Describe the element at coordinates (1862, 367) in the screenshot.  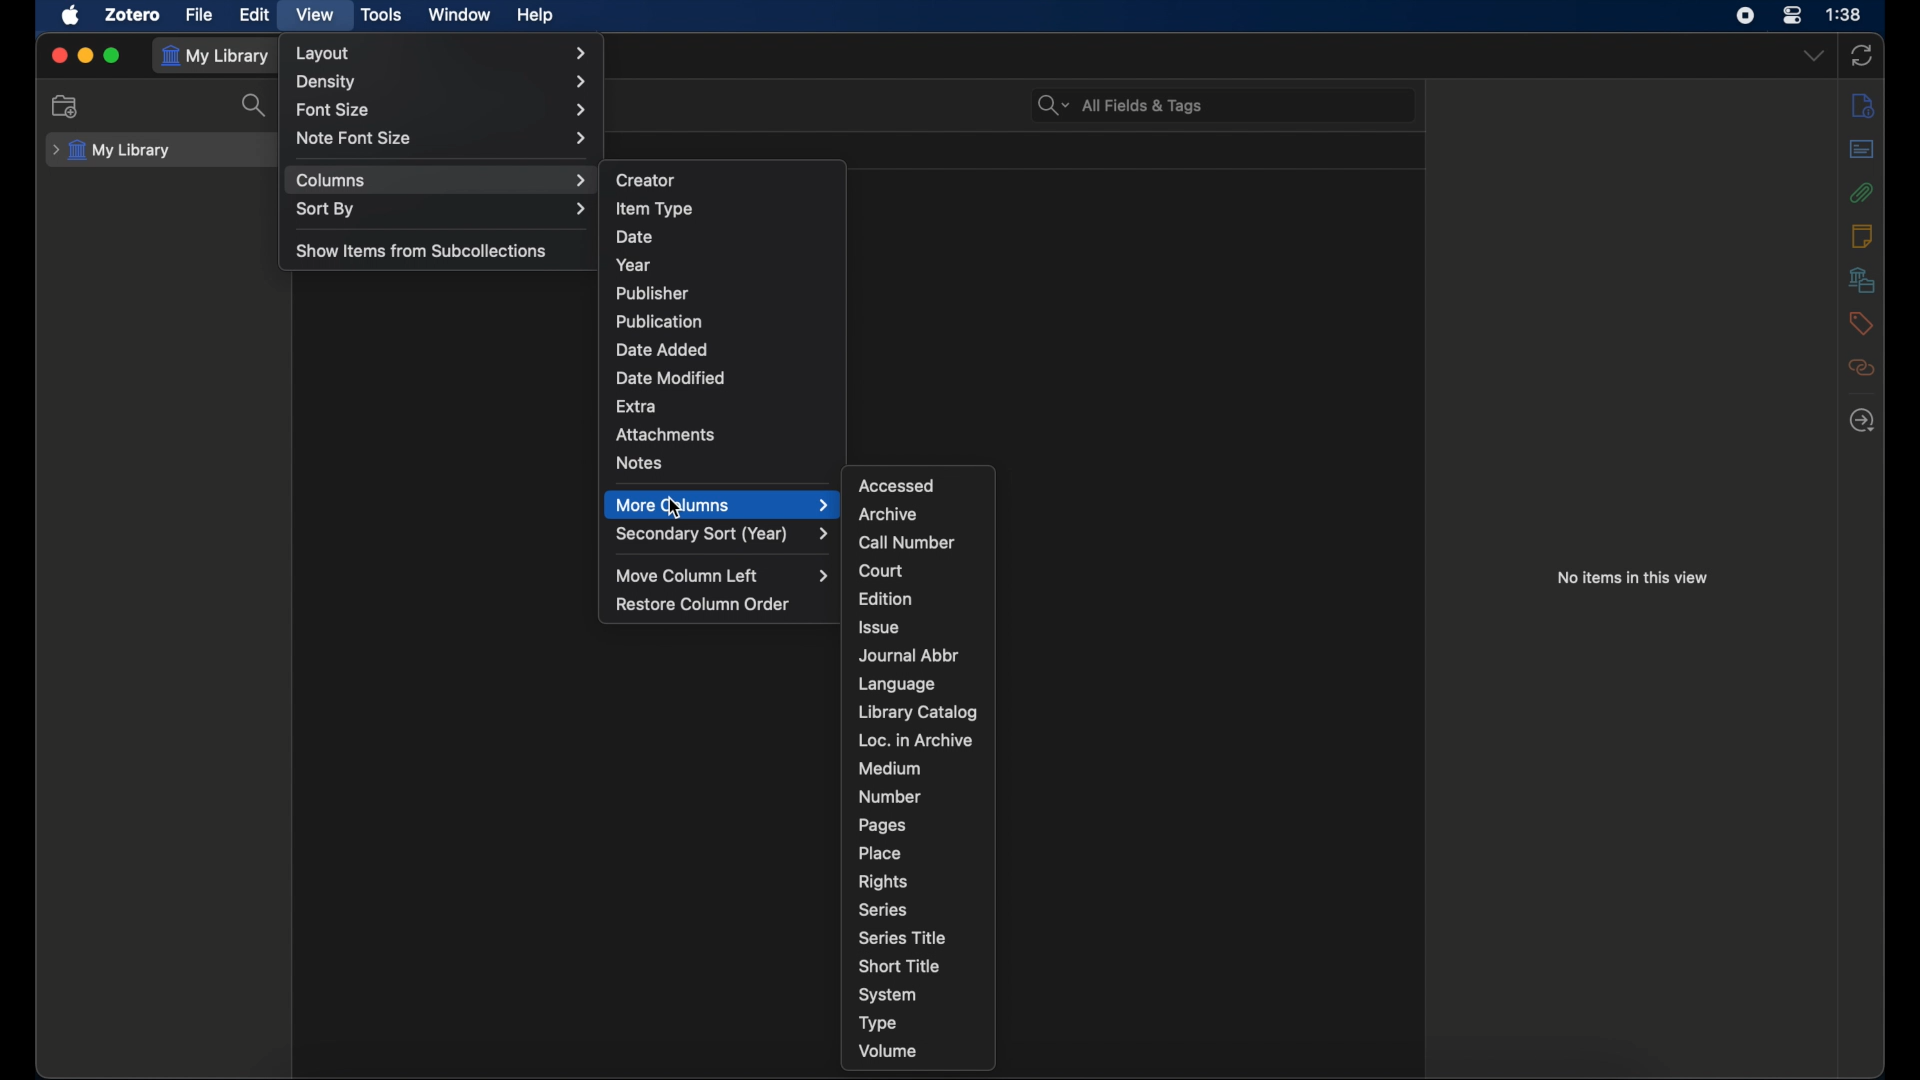
I see `related` at that location.